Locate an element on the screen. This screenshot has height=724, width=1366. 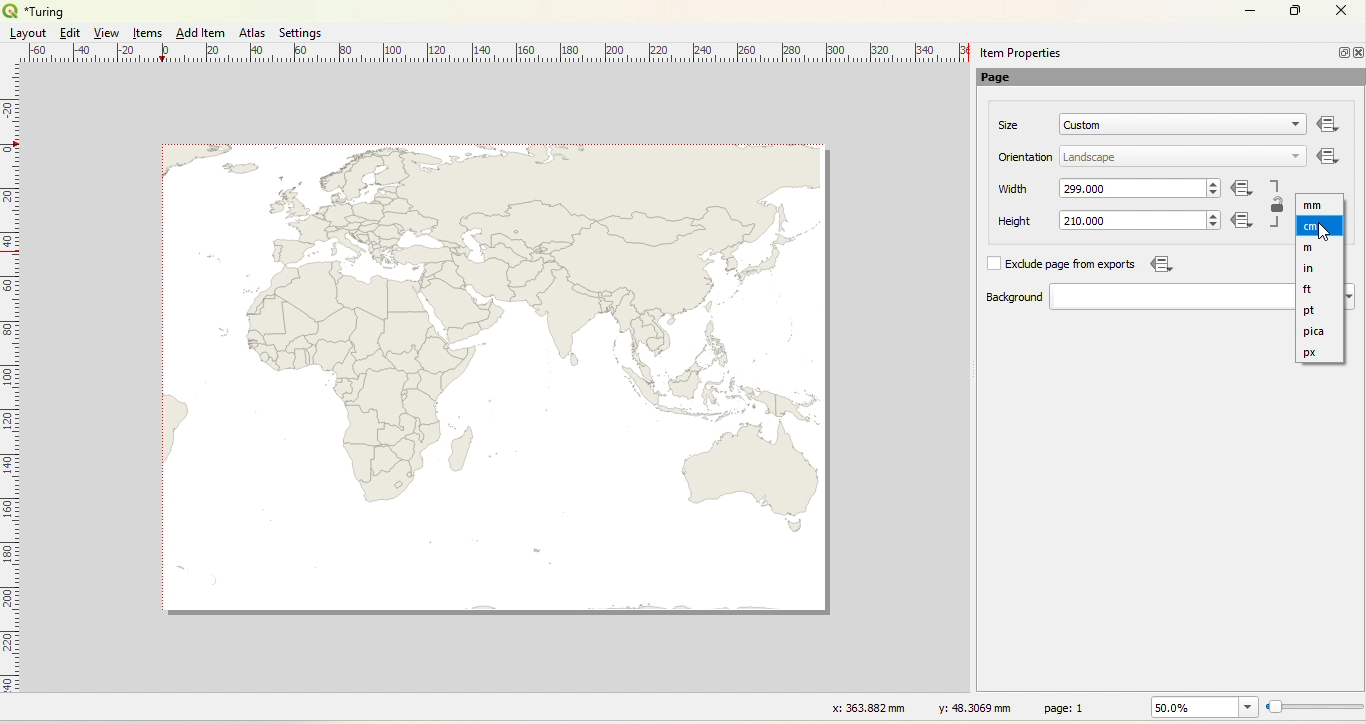
Add Item is located at coordinates (200, 33).